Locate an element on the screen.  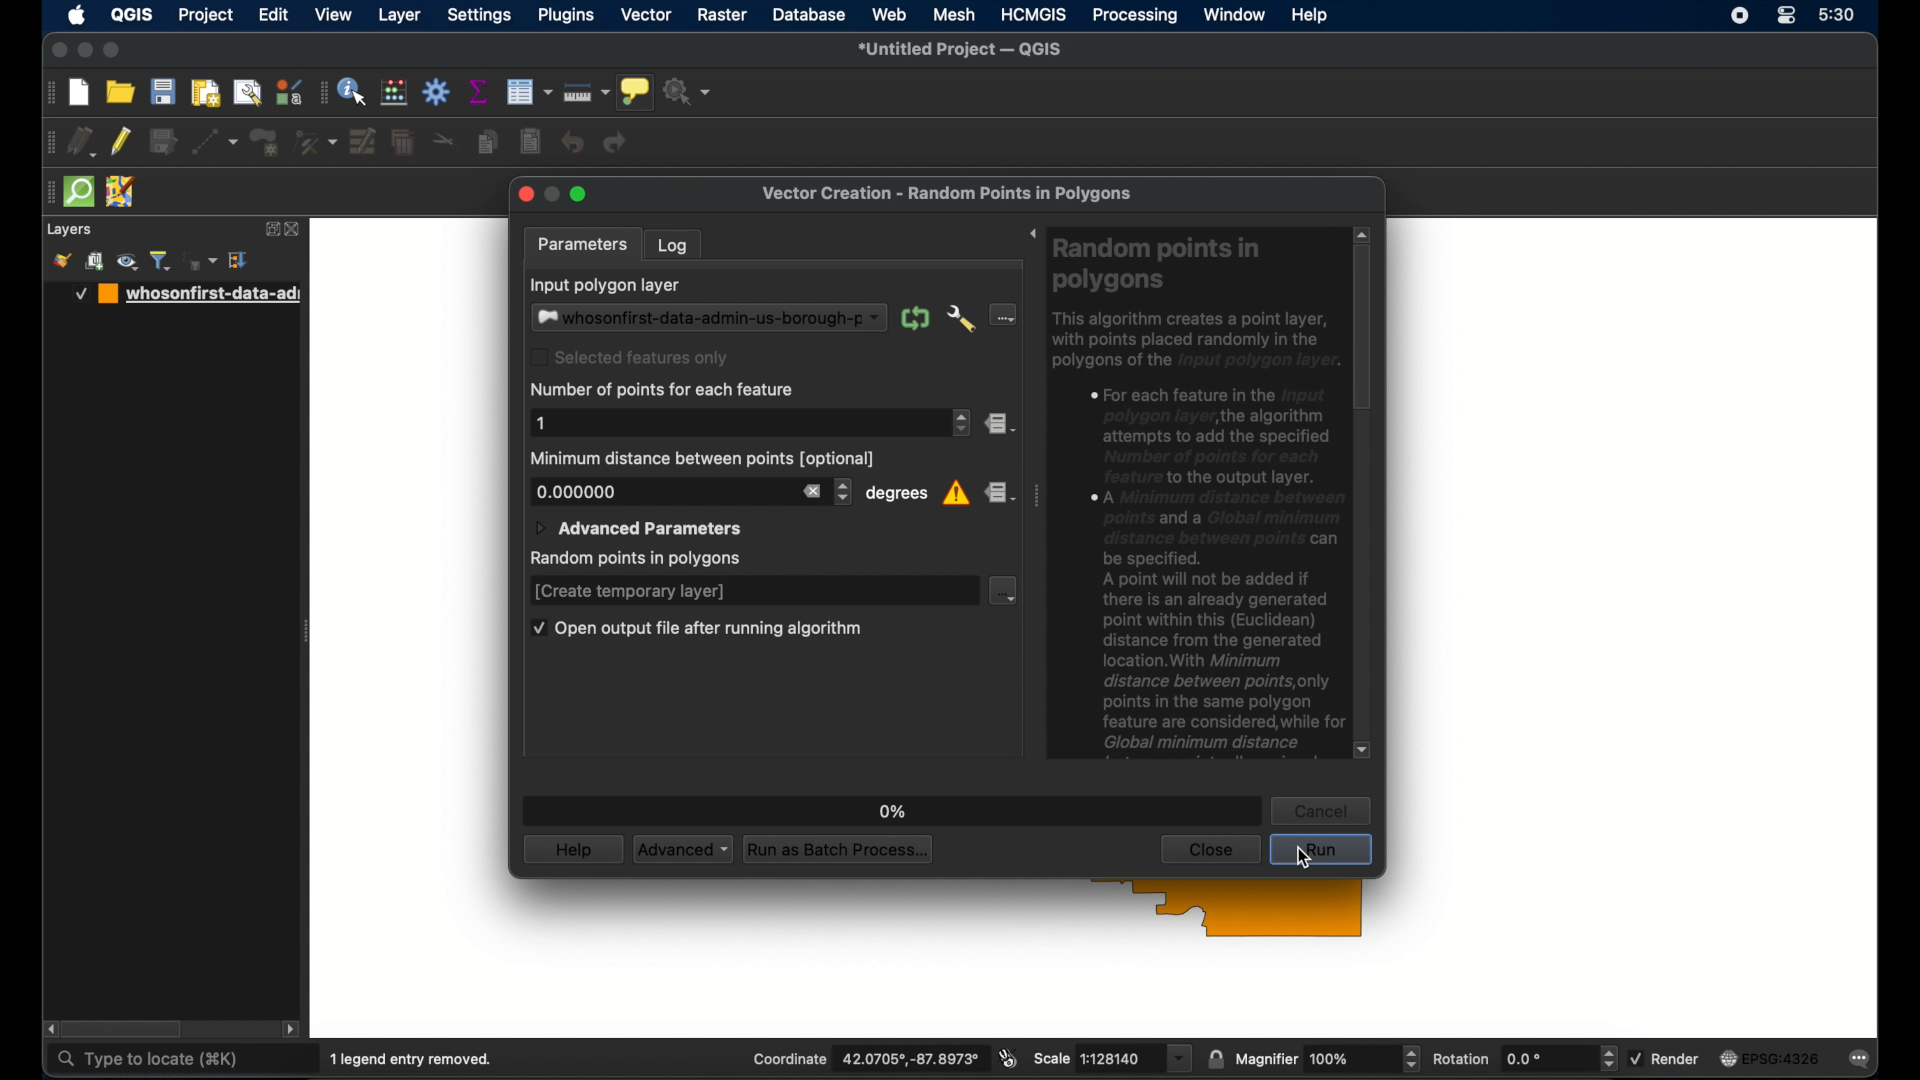
project is located at coordinates (205, 16).